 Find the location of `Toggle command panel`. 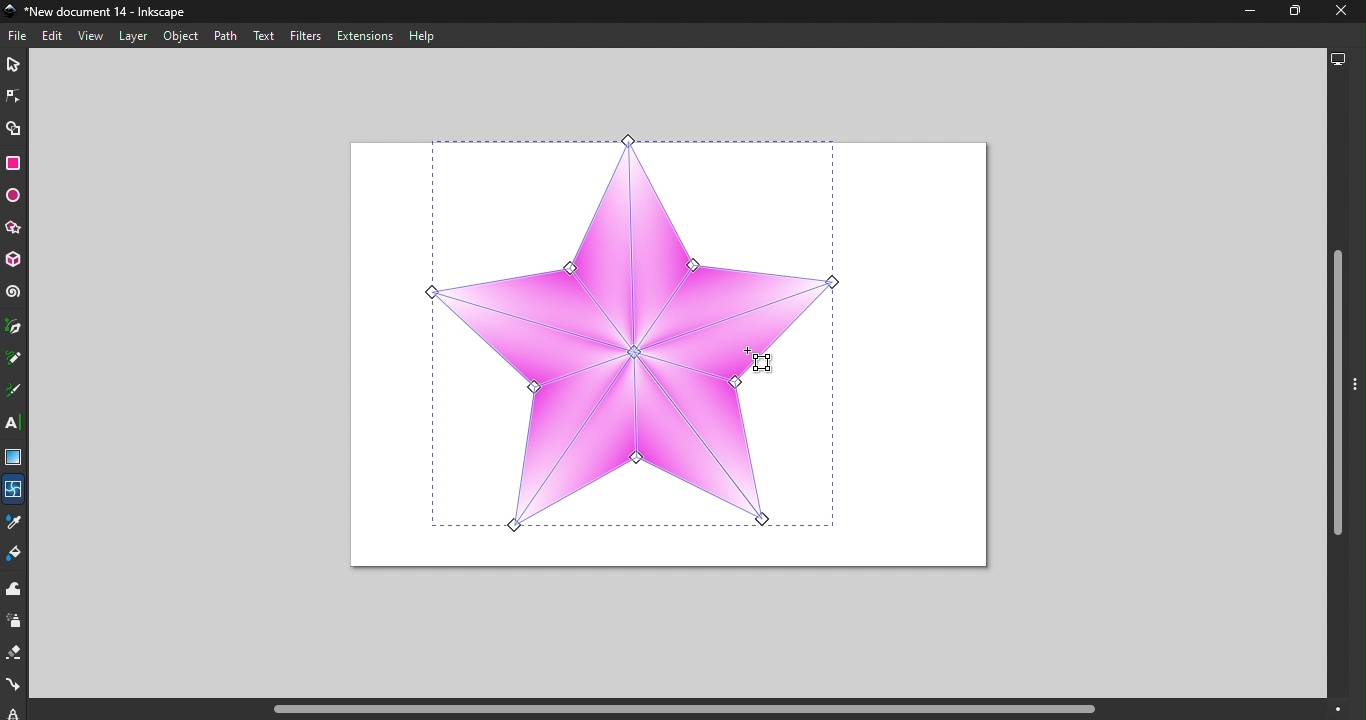

Toggle command panel is located at coordinates (1358, 398).